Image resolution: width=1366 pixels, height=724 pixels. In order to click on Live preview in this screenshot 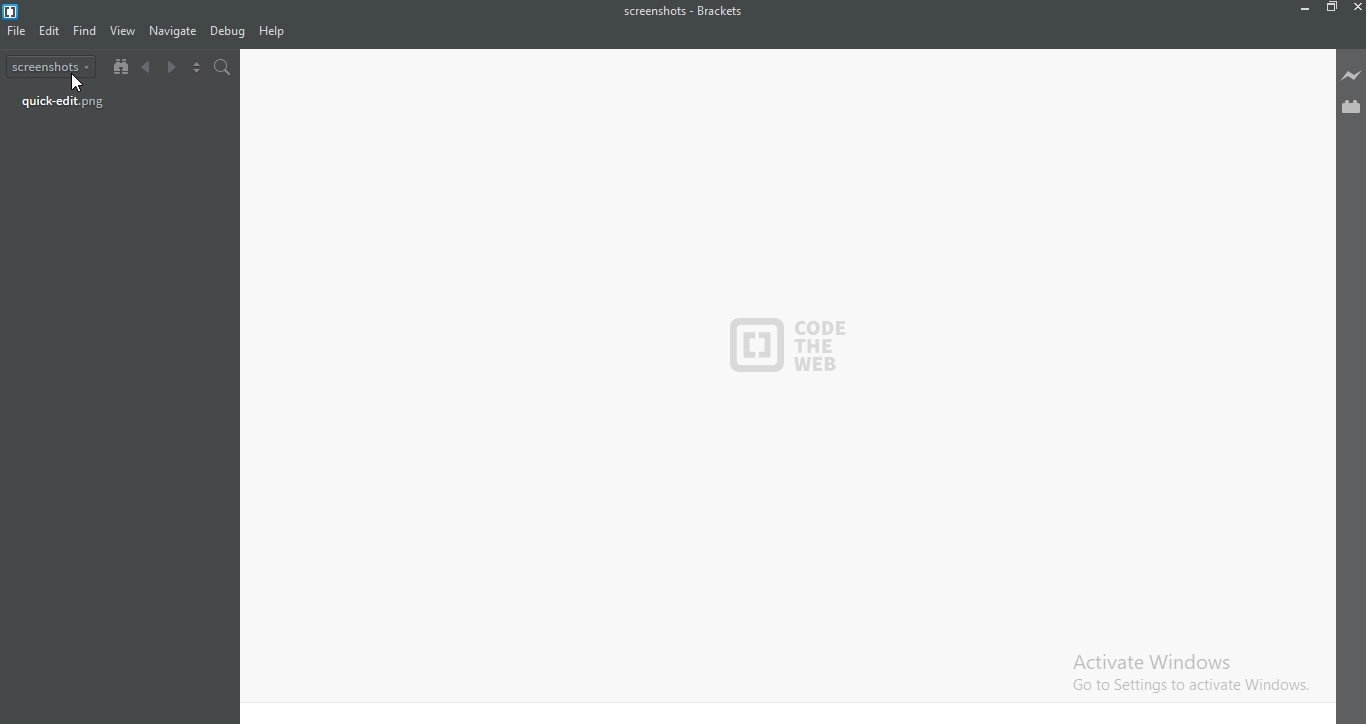, I will do `click(1350, 76)`.